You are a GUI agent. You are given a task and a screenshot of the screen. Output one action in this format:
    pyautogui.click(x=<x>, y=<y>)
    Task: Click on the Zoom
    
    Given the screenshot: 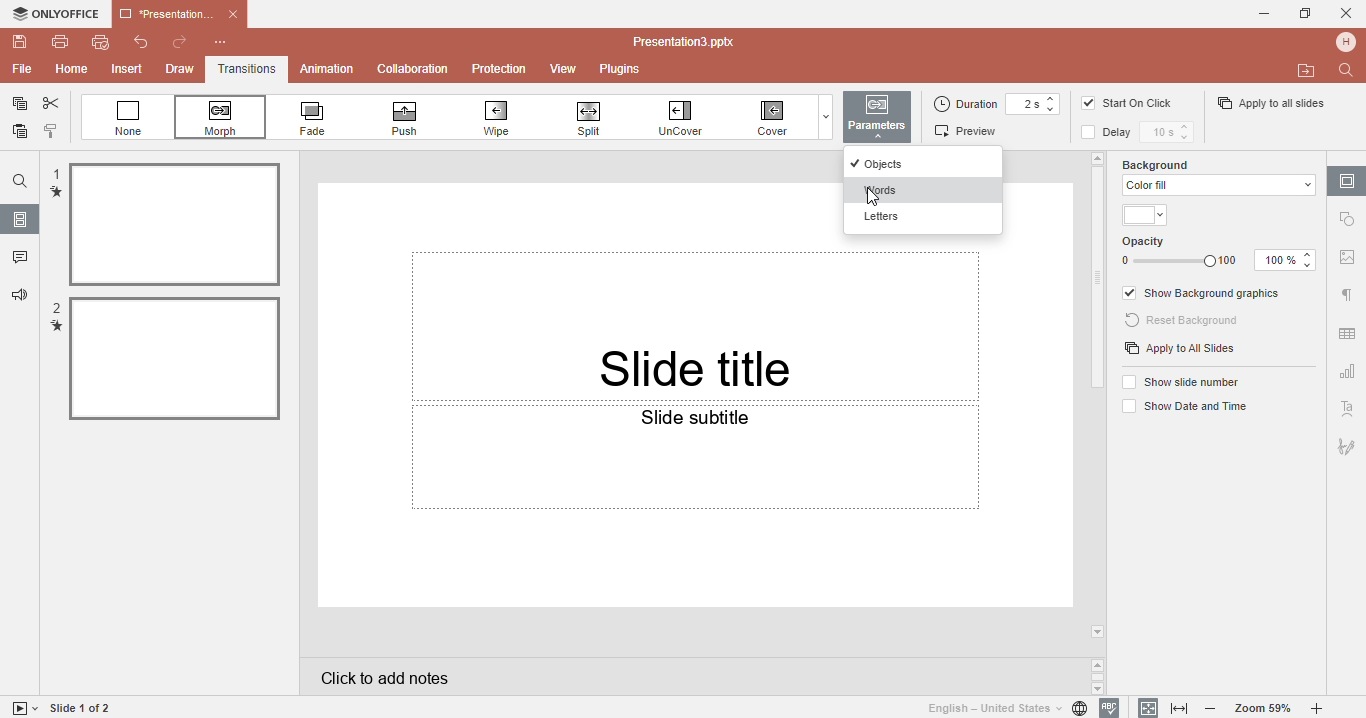 What is the action you would take?
    pyautogui.click(x=1264, y=708)
    